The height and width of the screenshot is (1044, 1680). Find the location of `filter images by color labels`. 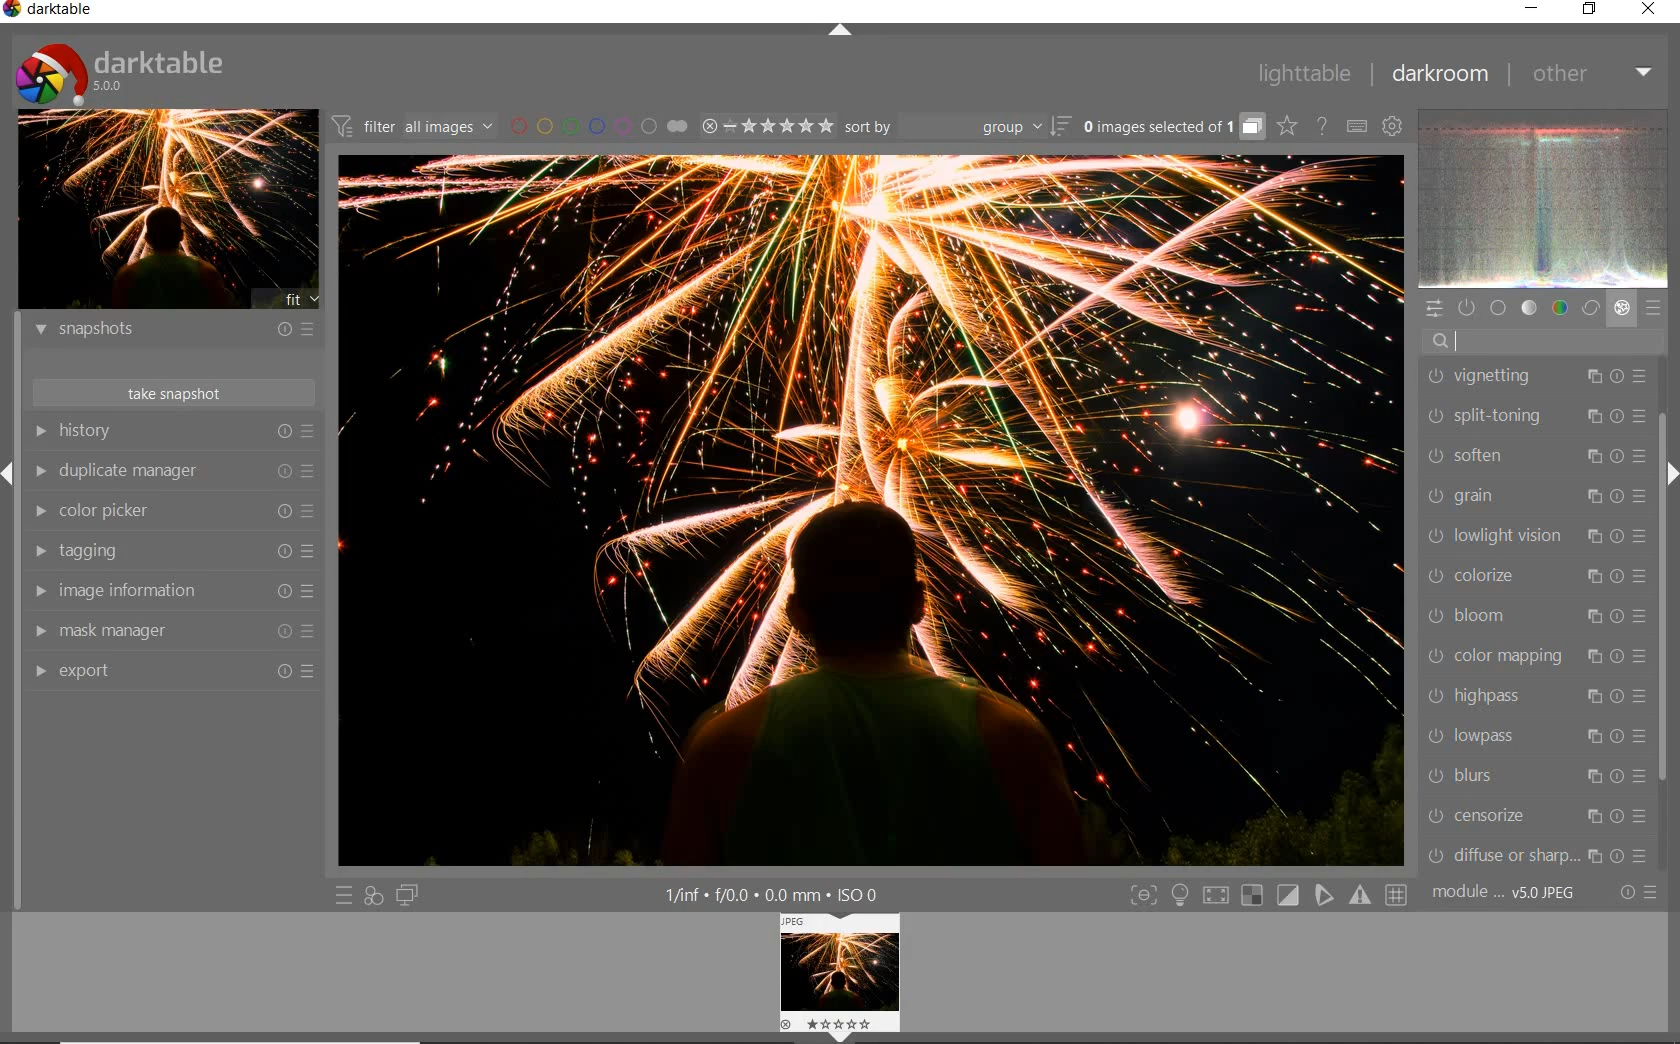

filter images by color labels is located at coordinates (596, 126).